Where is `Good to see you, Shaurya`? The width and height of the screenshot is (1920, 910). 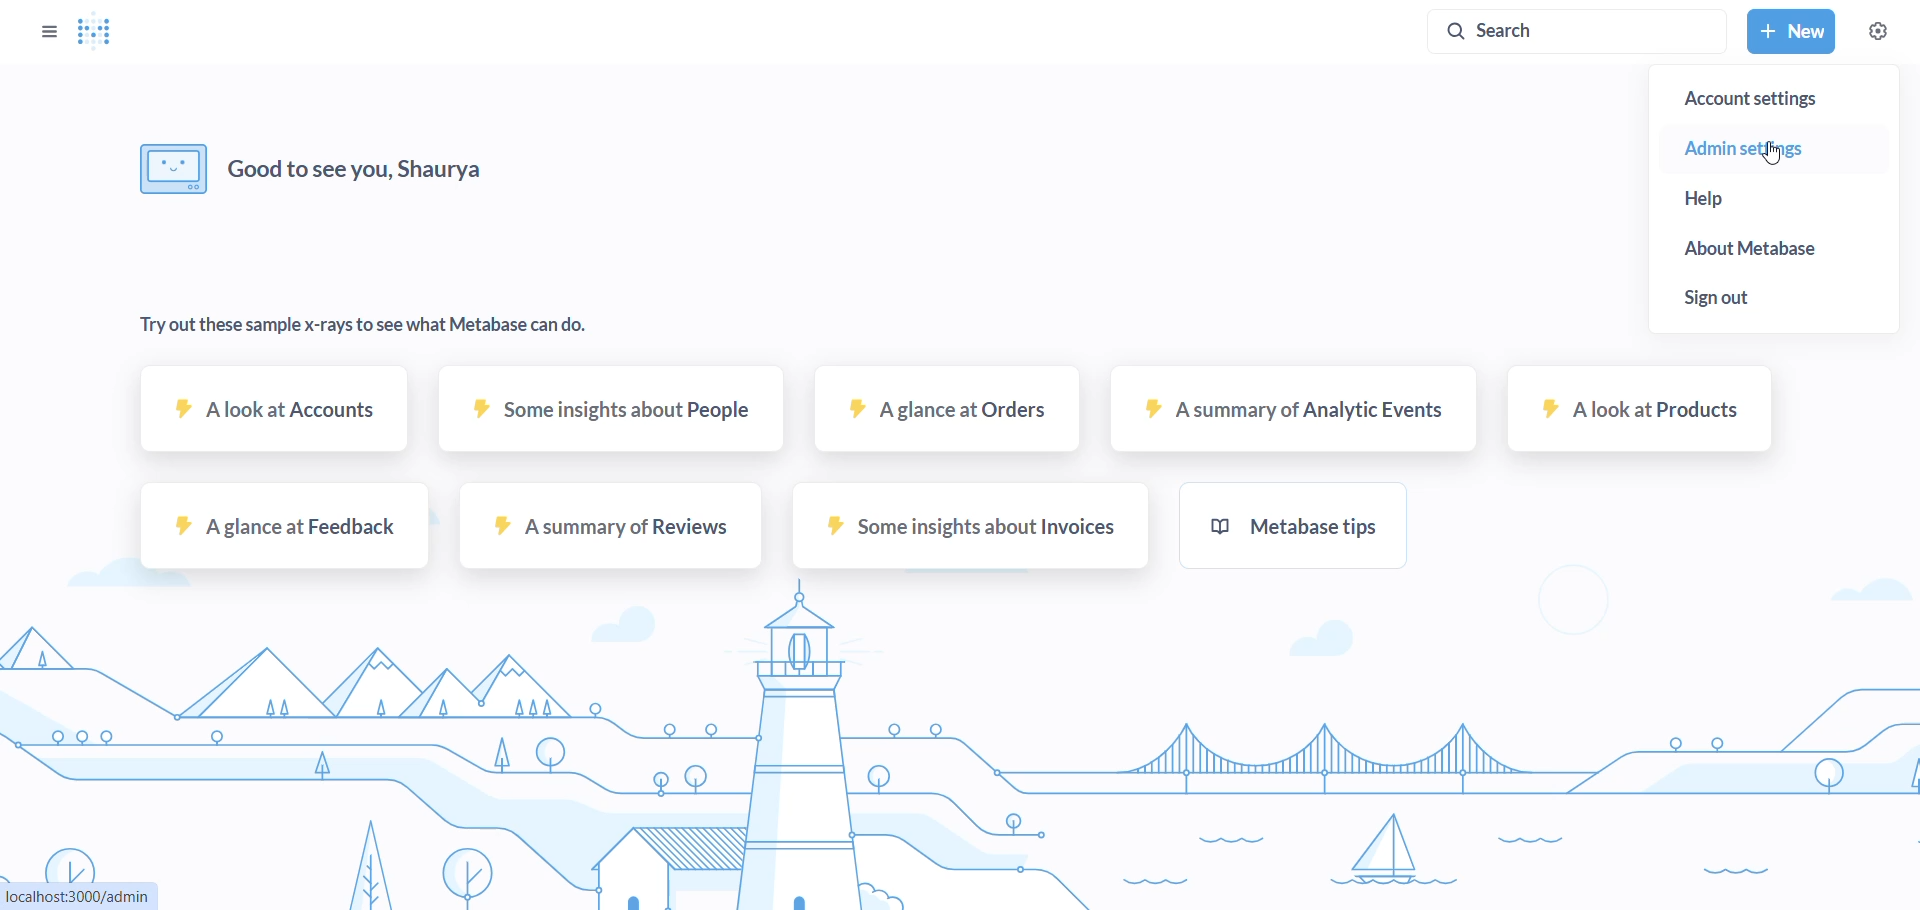
Good to see you, Shaurya is located at coordinates (315, 168).